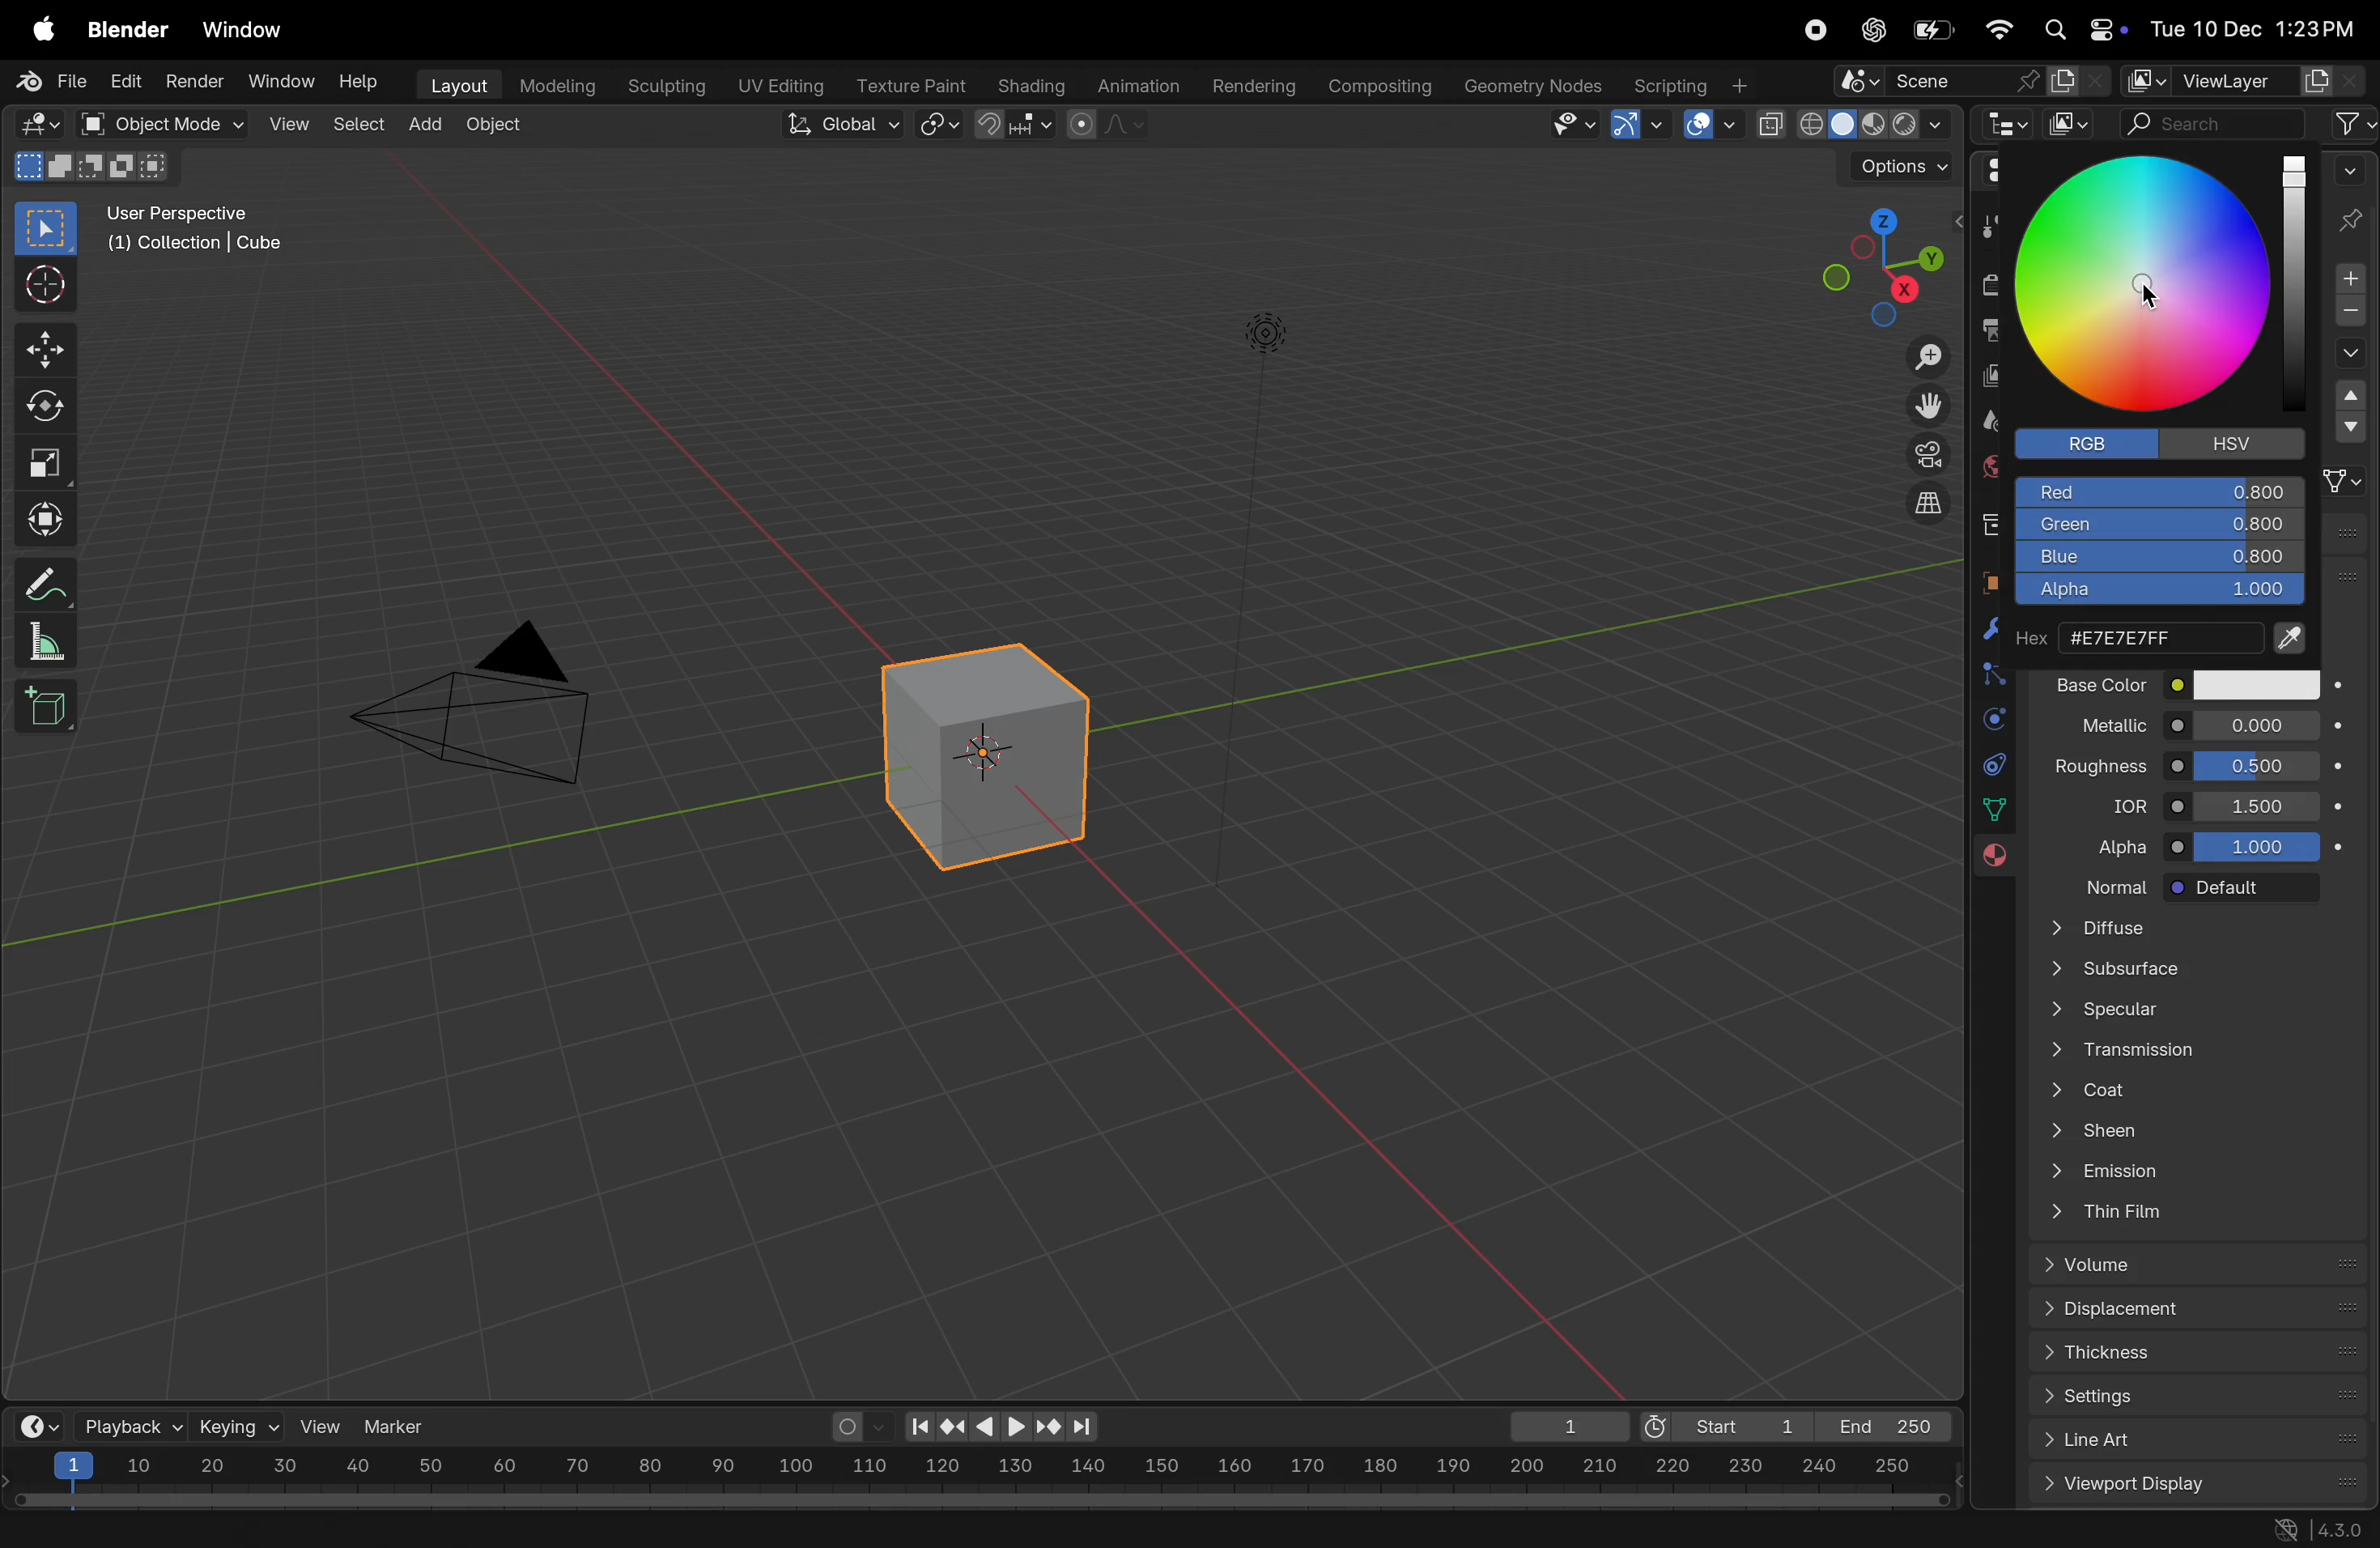  What do you see at coordinates (1814, 32) in the screenshot?
I see `record` at bounding box center [1814, 32].